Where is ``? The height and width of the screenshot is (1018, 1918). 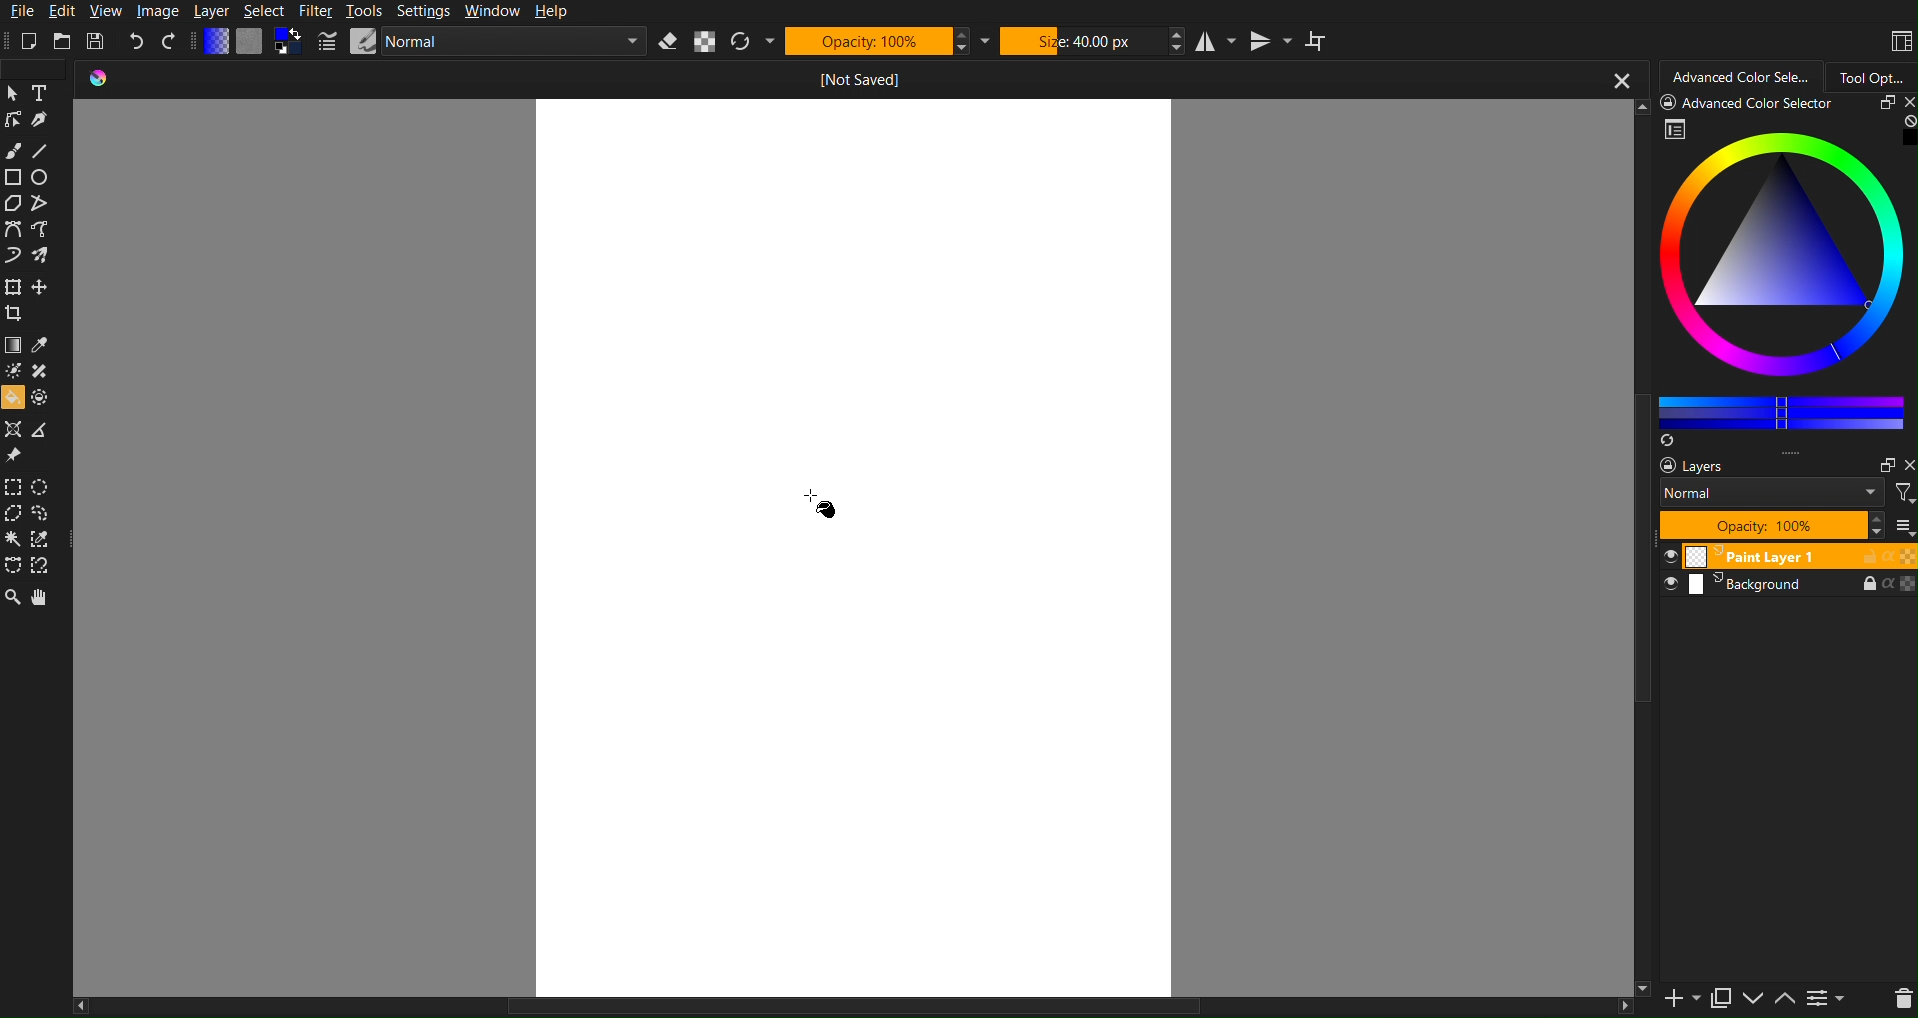  is located at coordinates (853, 1006).